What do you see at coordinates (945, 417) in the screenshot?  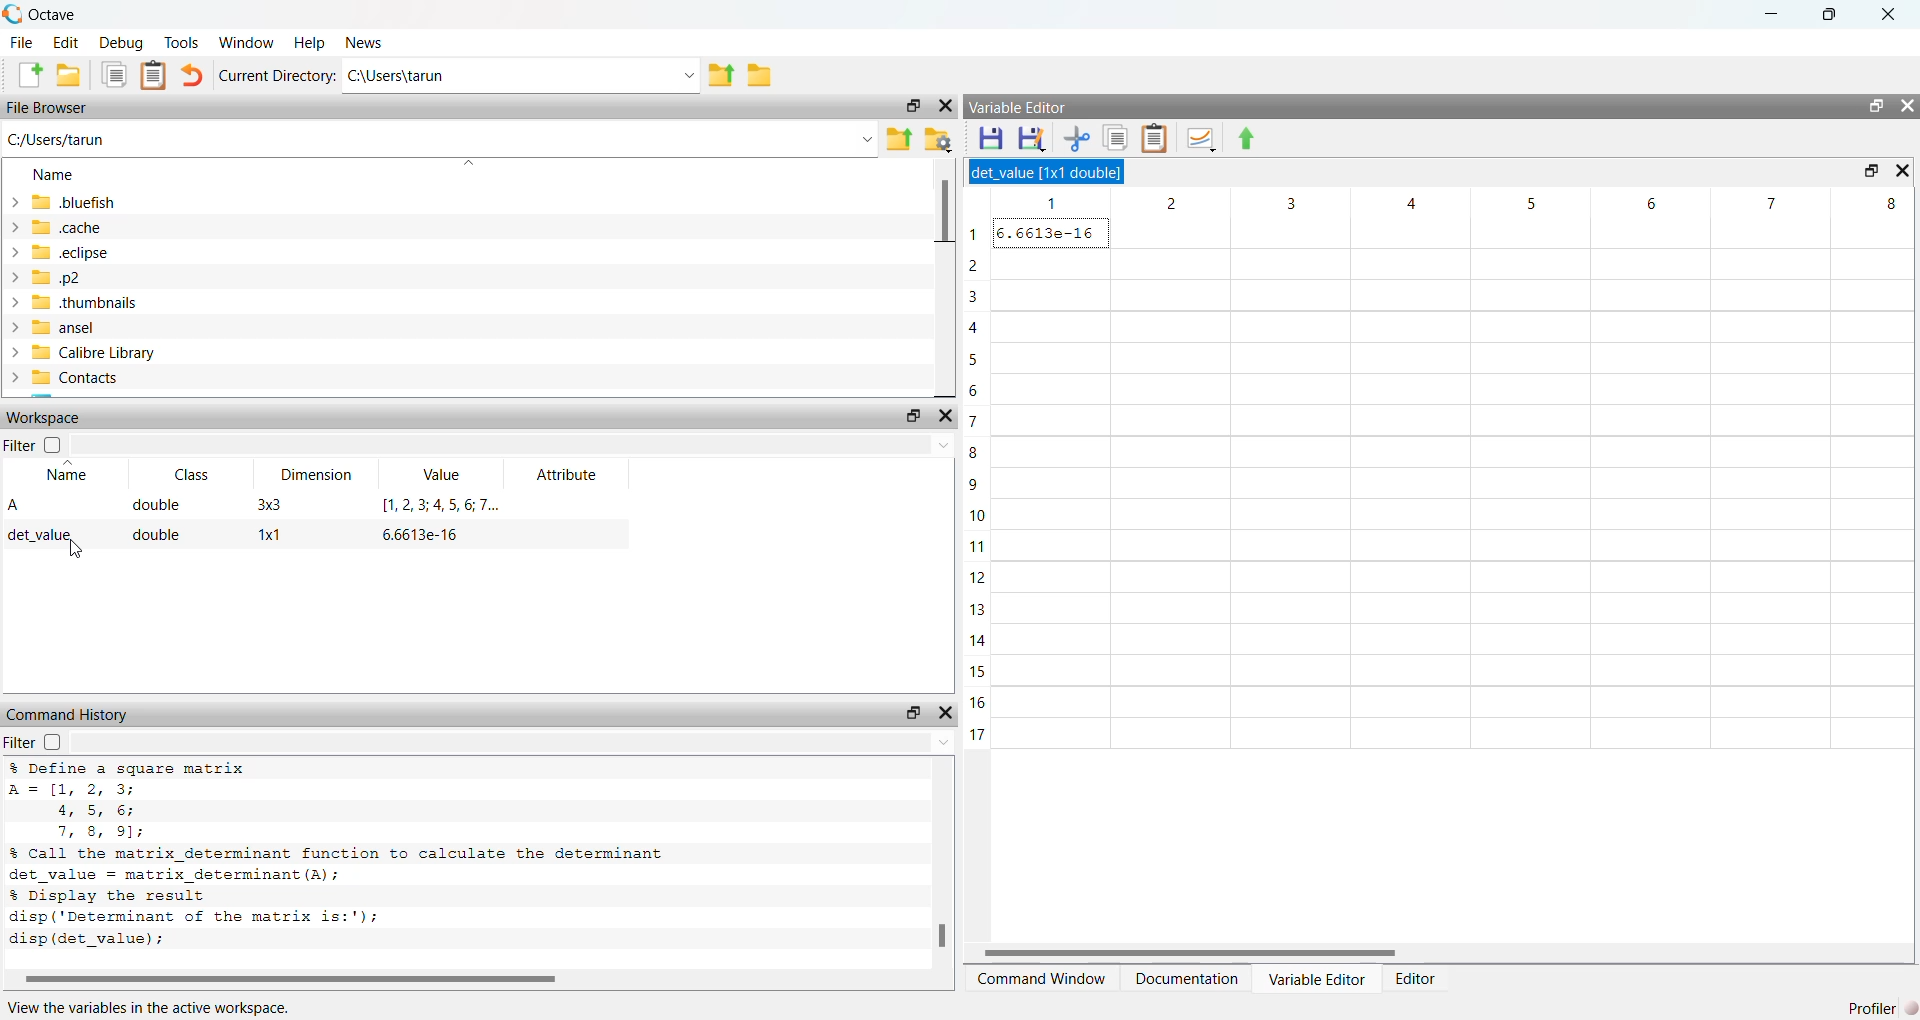 I see `close` at bounding box center [945, 417].